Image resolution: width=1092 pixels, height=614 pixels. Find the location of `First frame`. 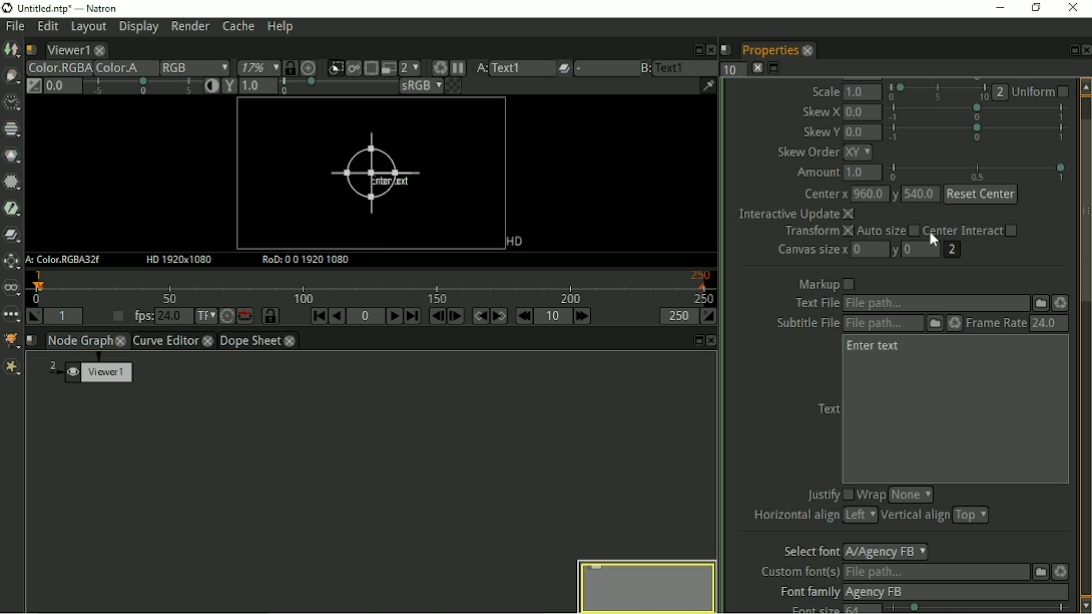

First frame is located at coordinates (319, 316).